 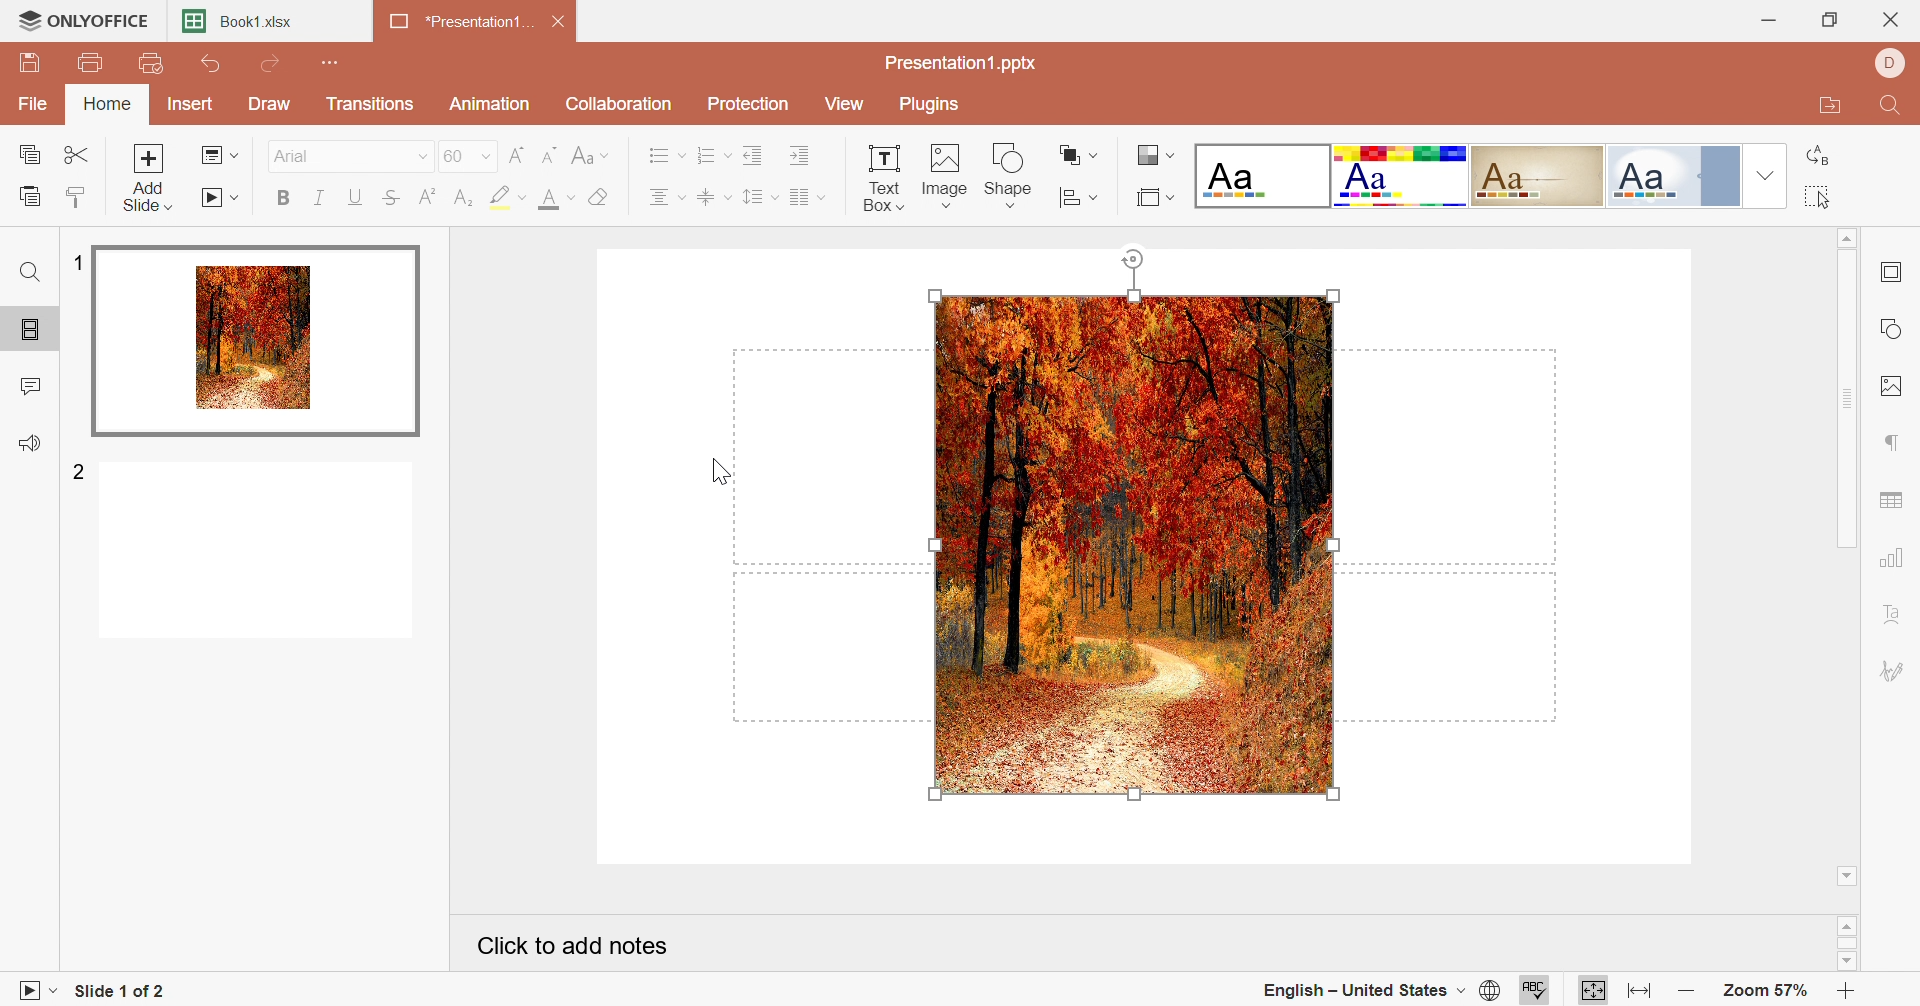 I want to click on Drop Down, so click(x=418, y=156).